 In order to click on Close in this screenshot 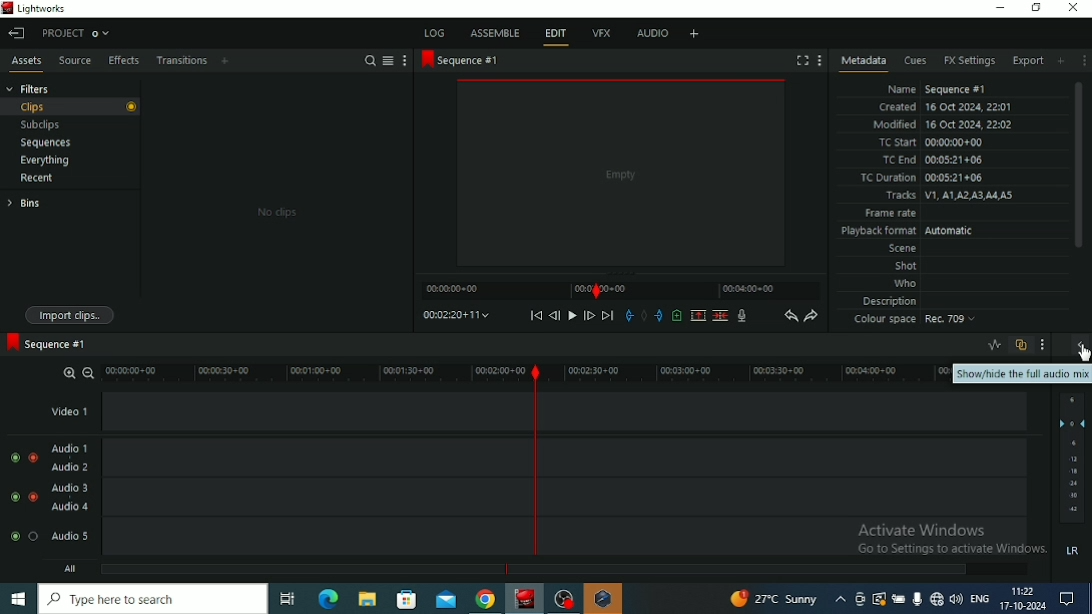, I will do `click(1074, 8)`.